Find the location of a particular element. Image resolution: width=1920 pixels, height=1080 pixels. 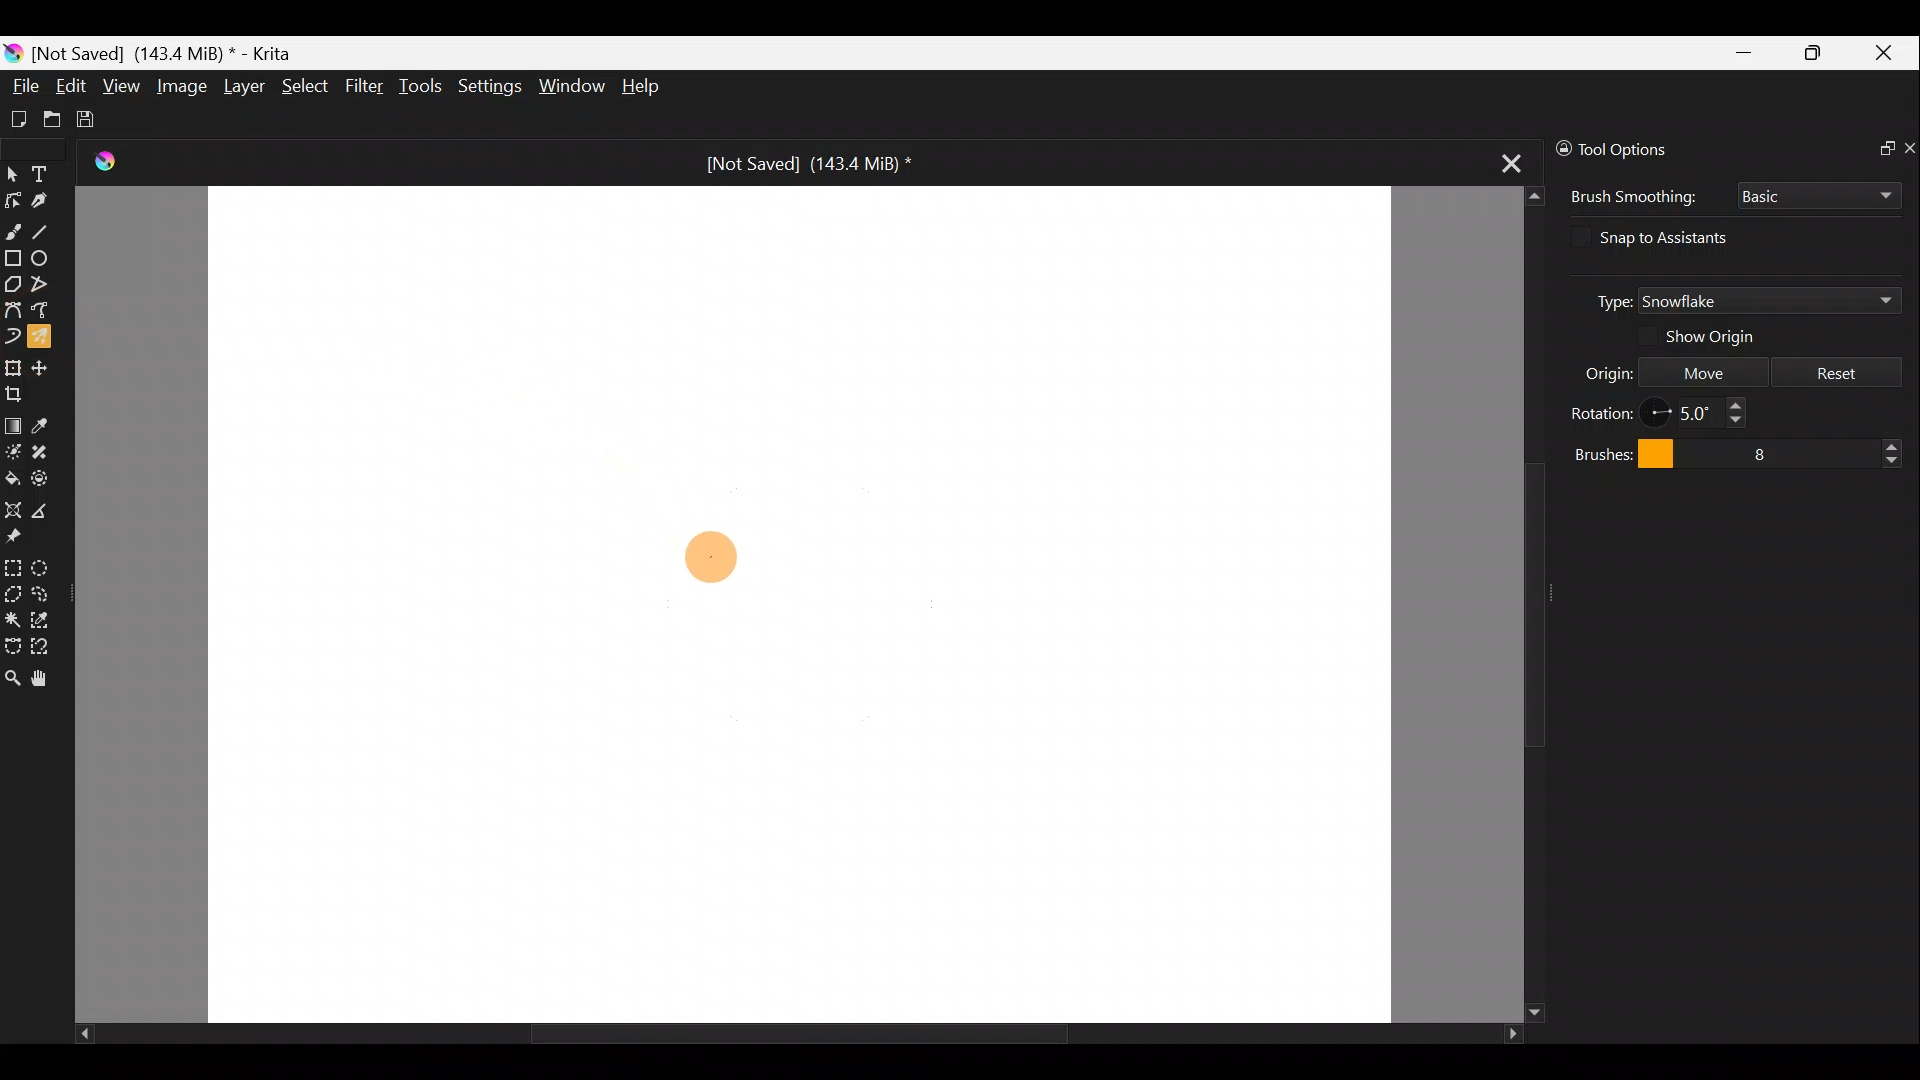

Dynamic brush tool is located at coordinates (12, 336).